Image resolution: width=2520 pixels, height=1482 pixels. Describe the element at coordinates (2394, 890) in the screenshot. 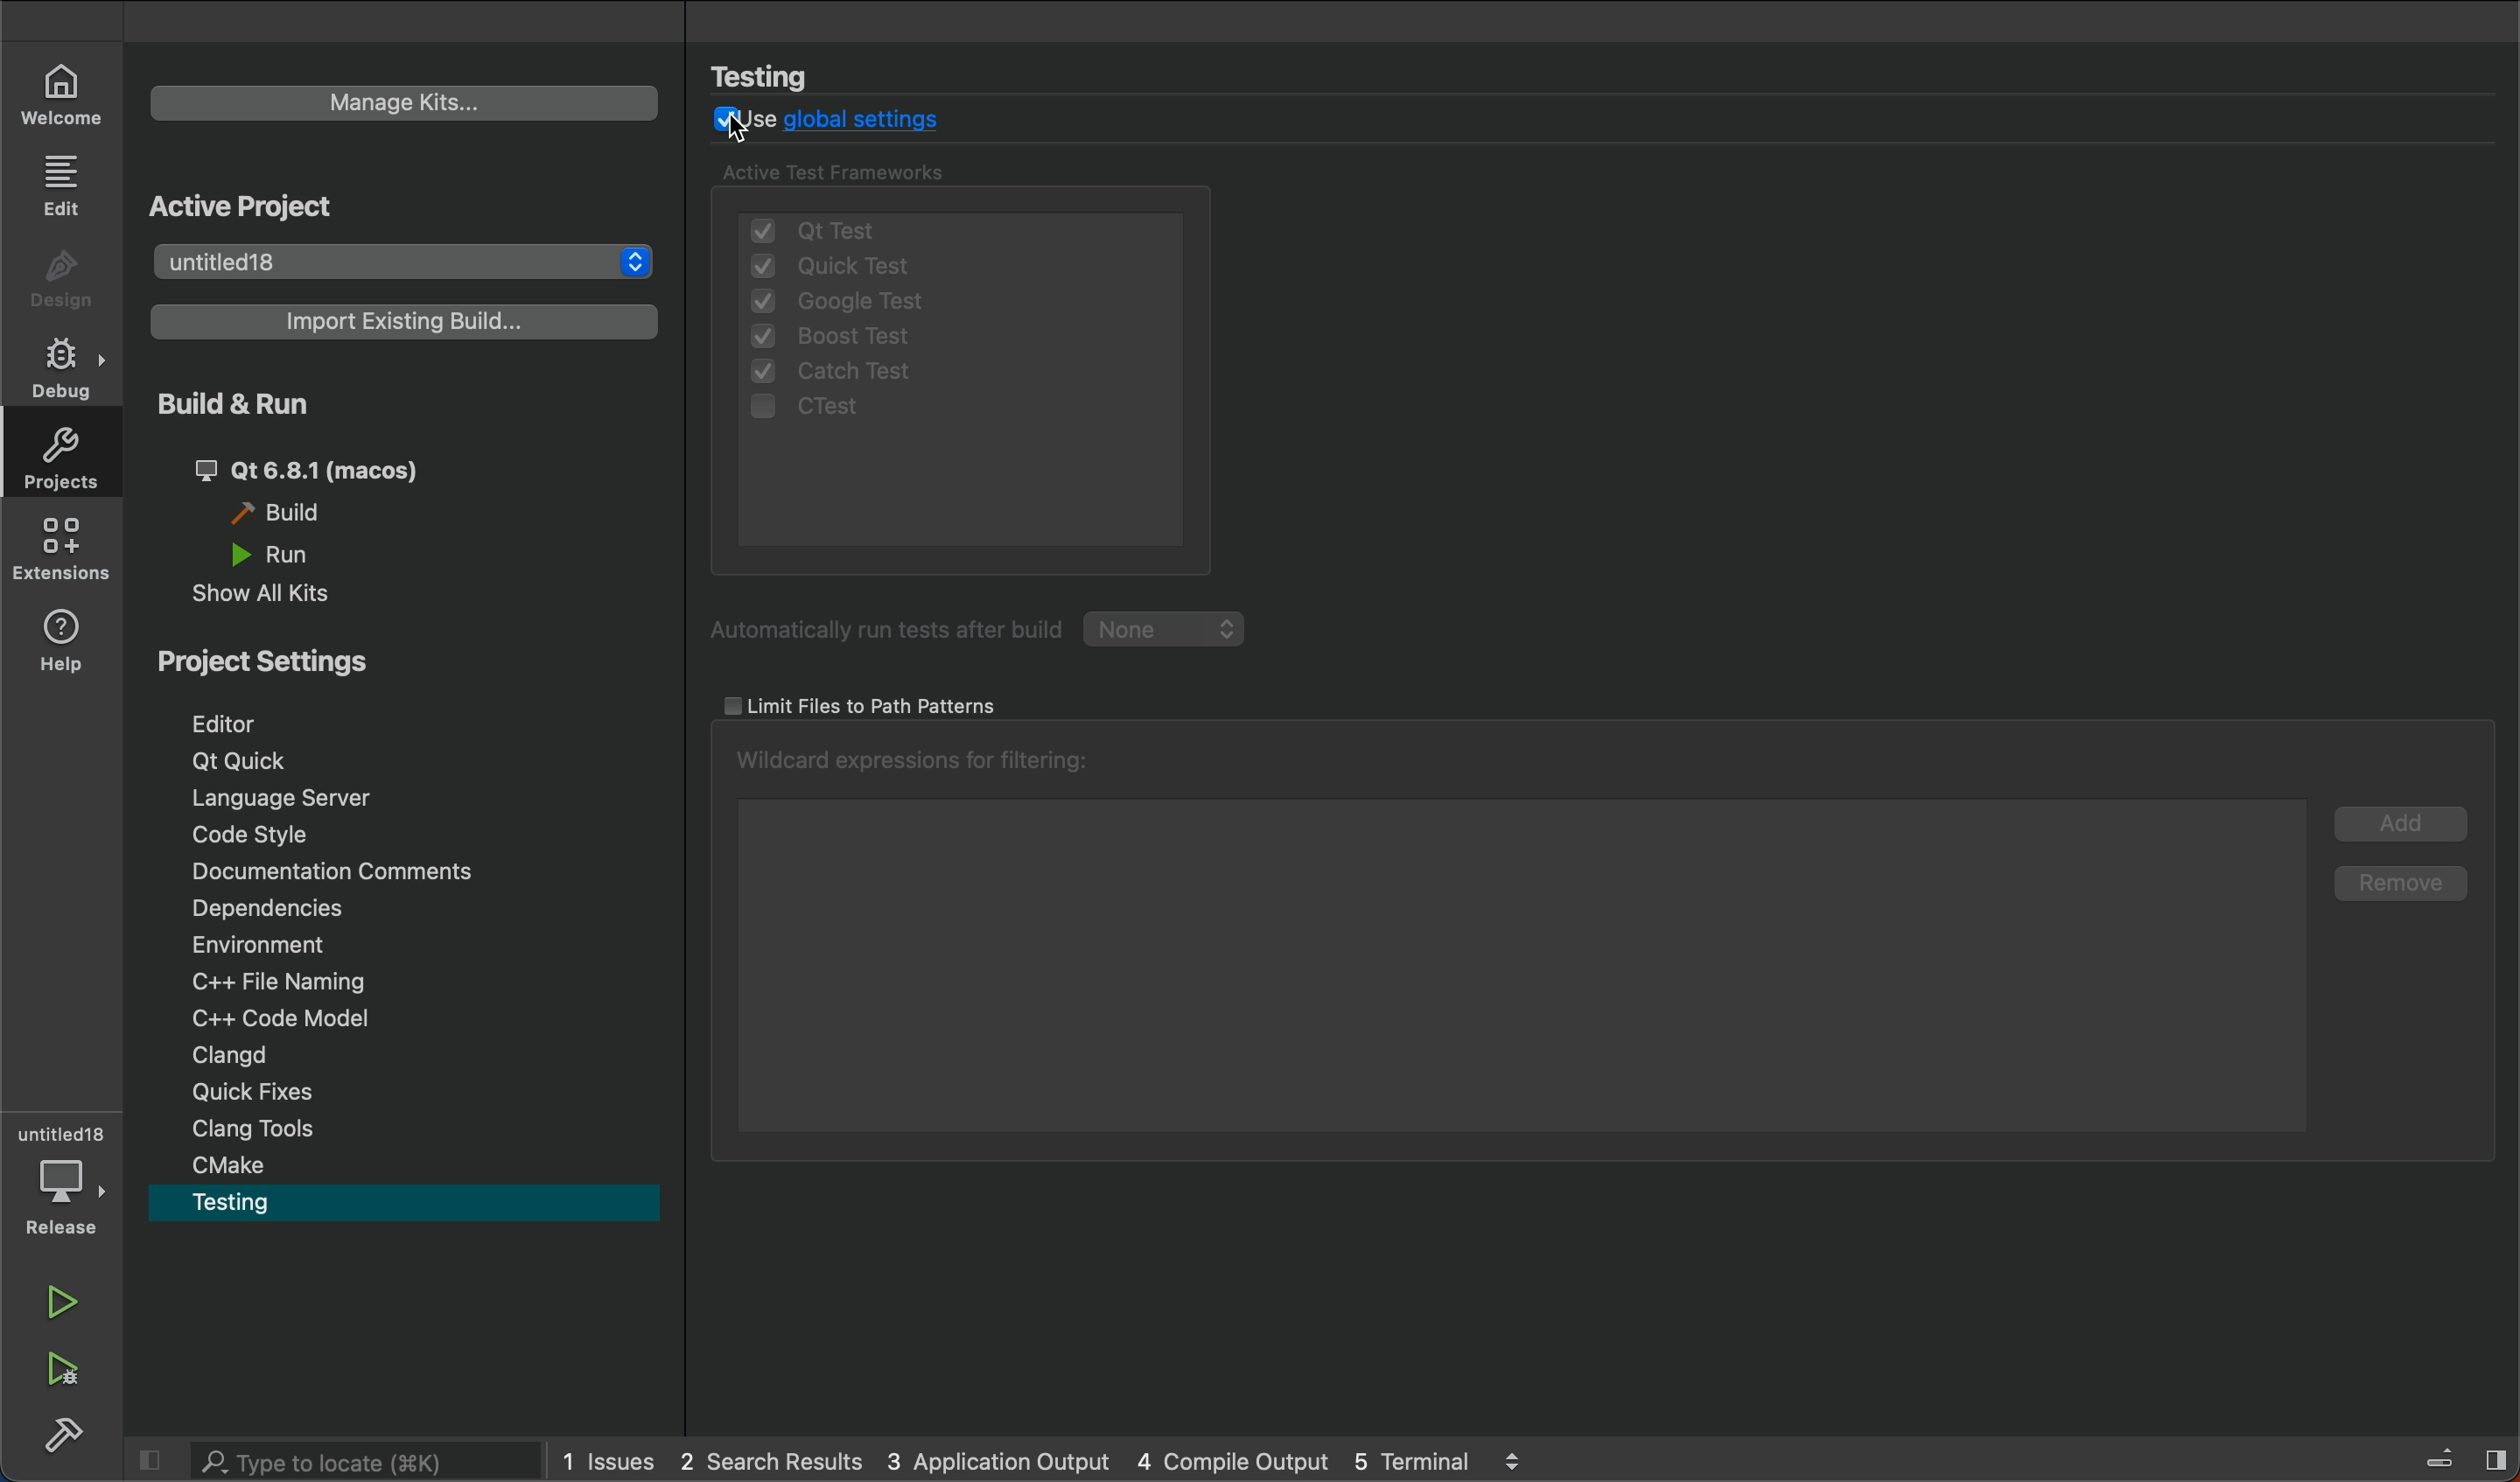

I see `remove` at that location.